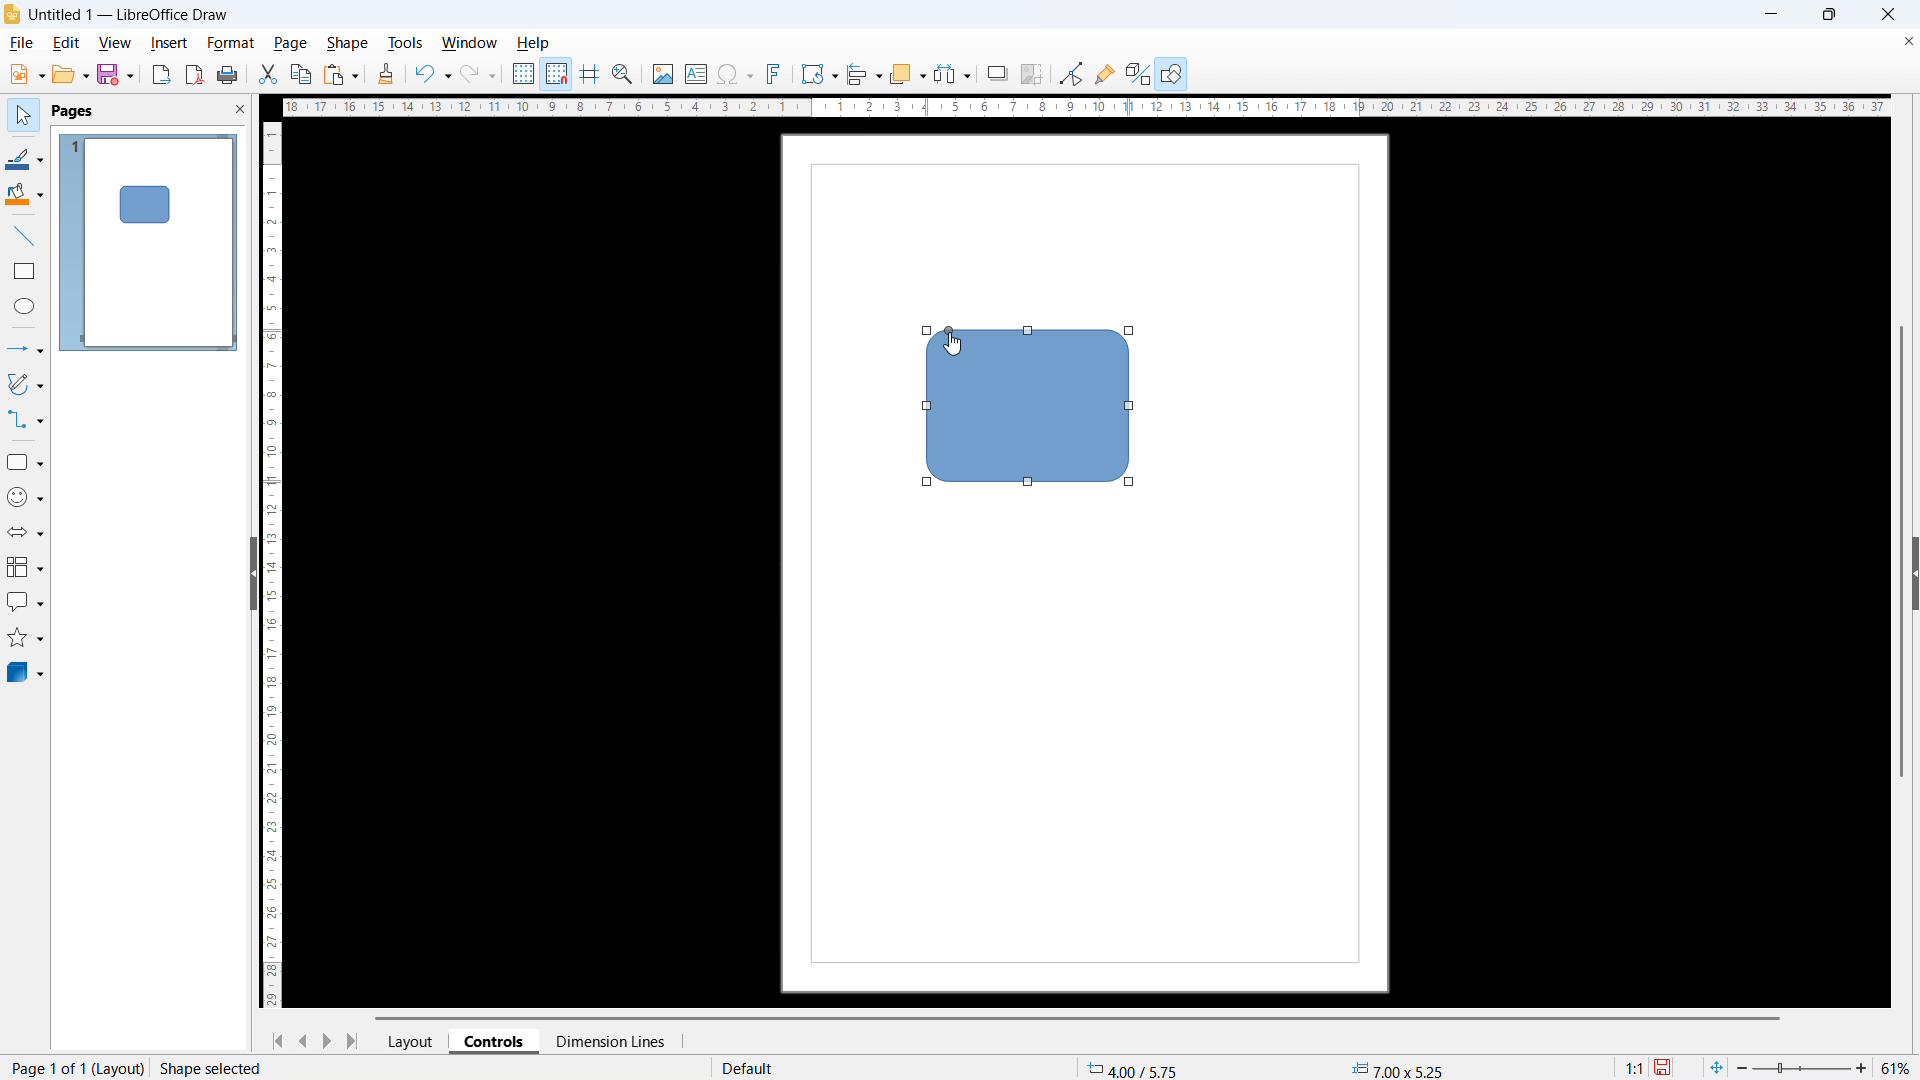  What do you see at coordinates (25, 384) in the screenshot?
I see `Curves and polygons ` at bounding box center [25, 384].